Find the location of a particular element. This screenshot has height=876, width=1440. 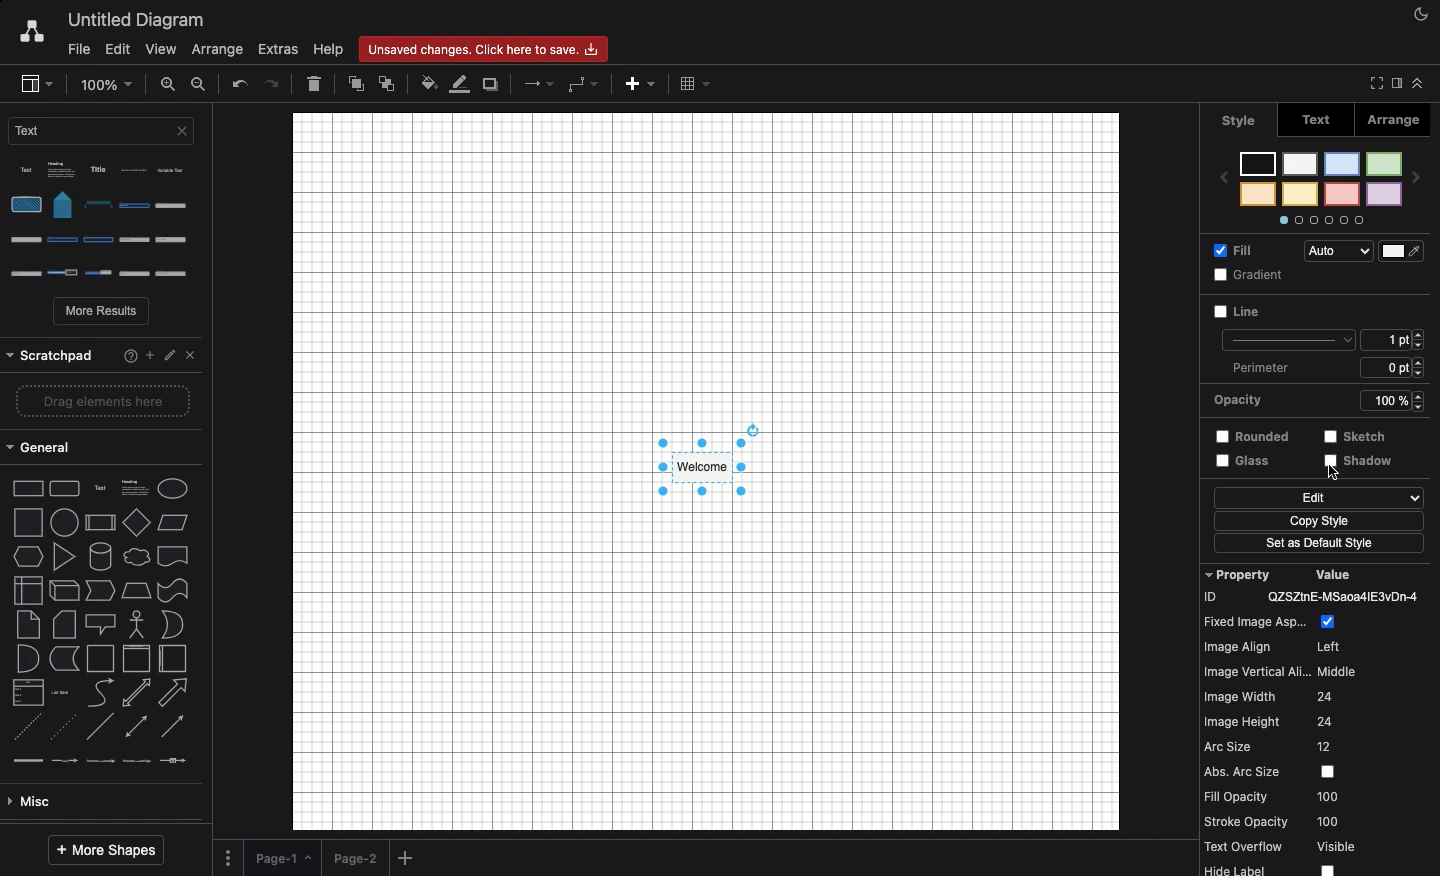

Edit is located at coordinates (116, 48).